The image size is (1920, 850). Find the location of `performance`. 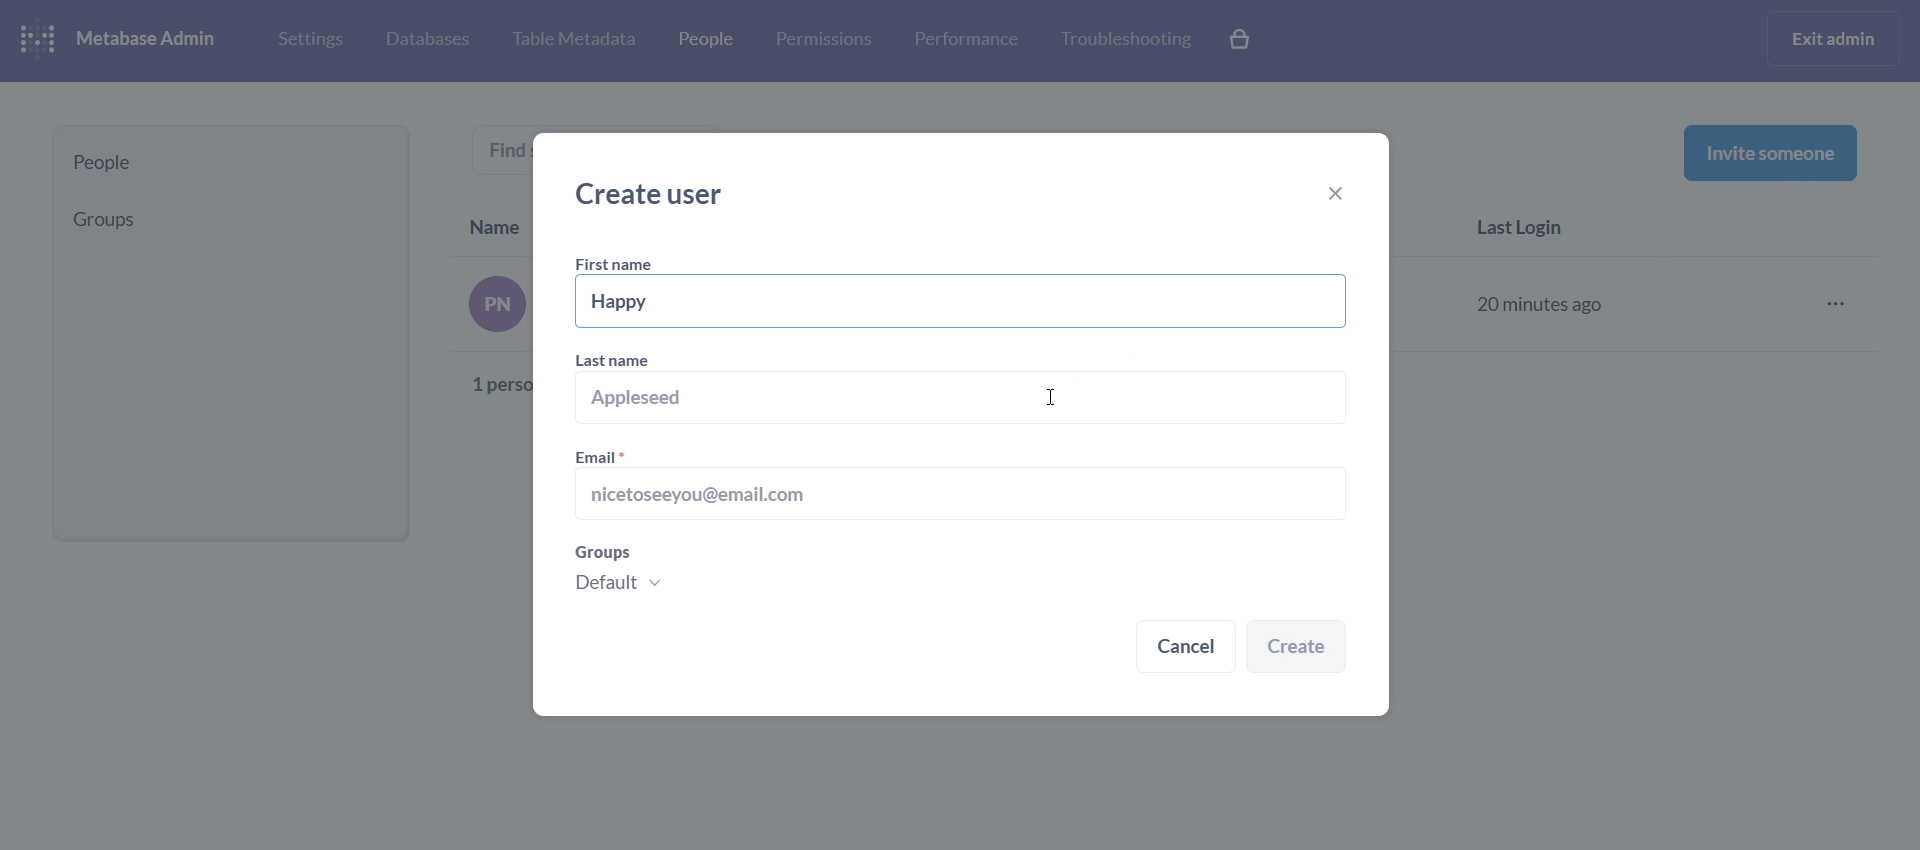

performance is located at coordinates (966, 38).